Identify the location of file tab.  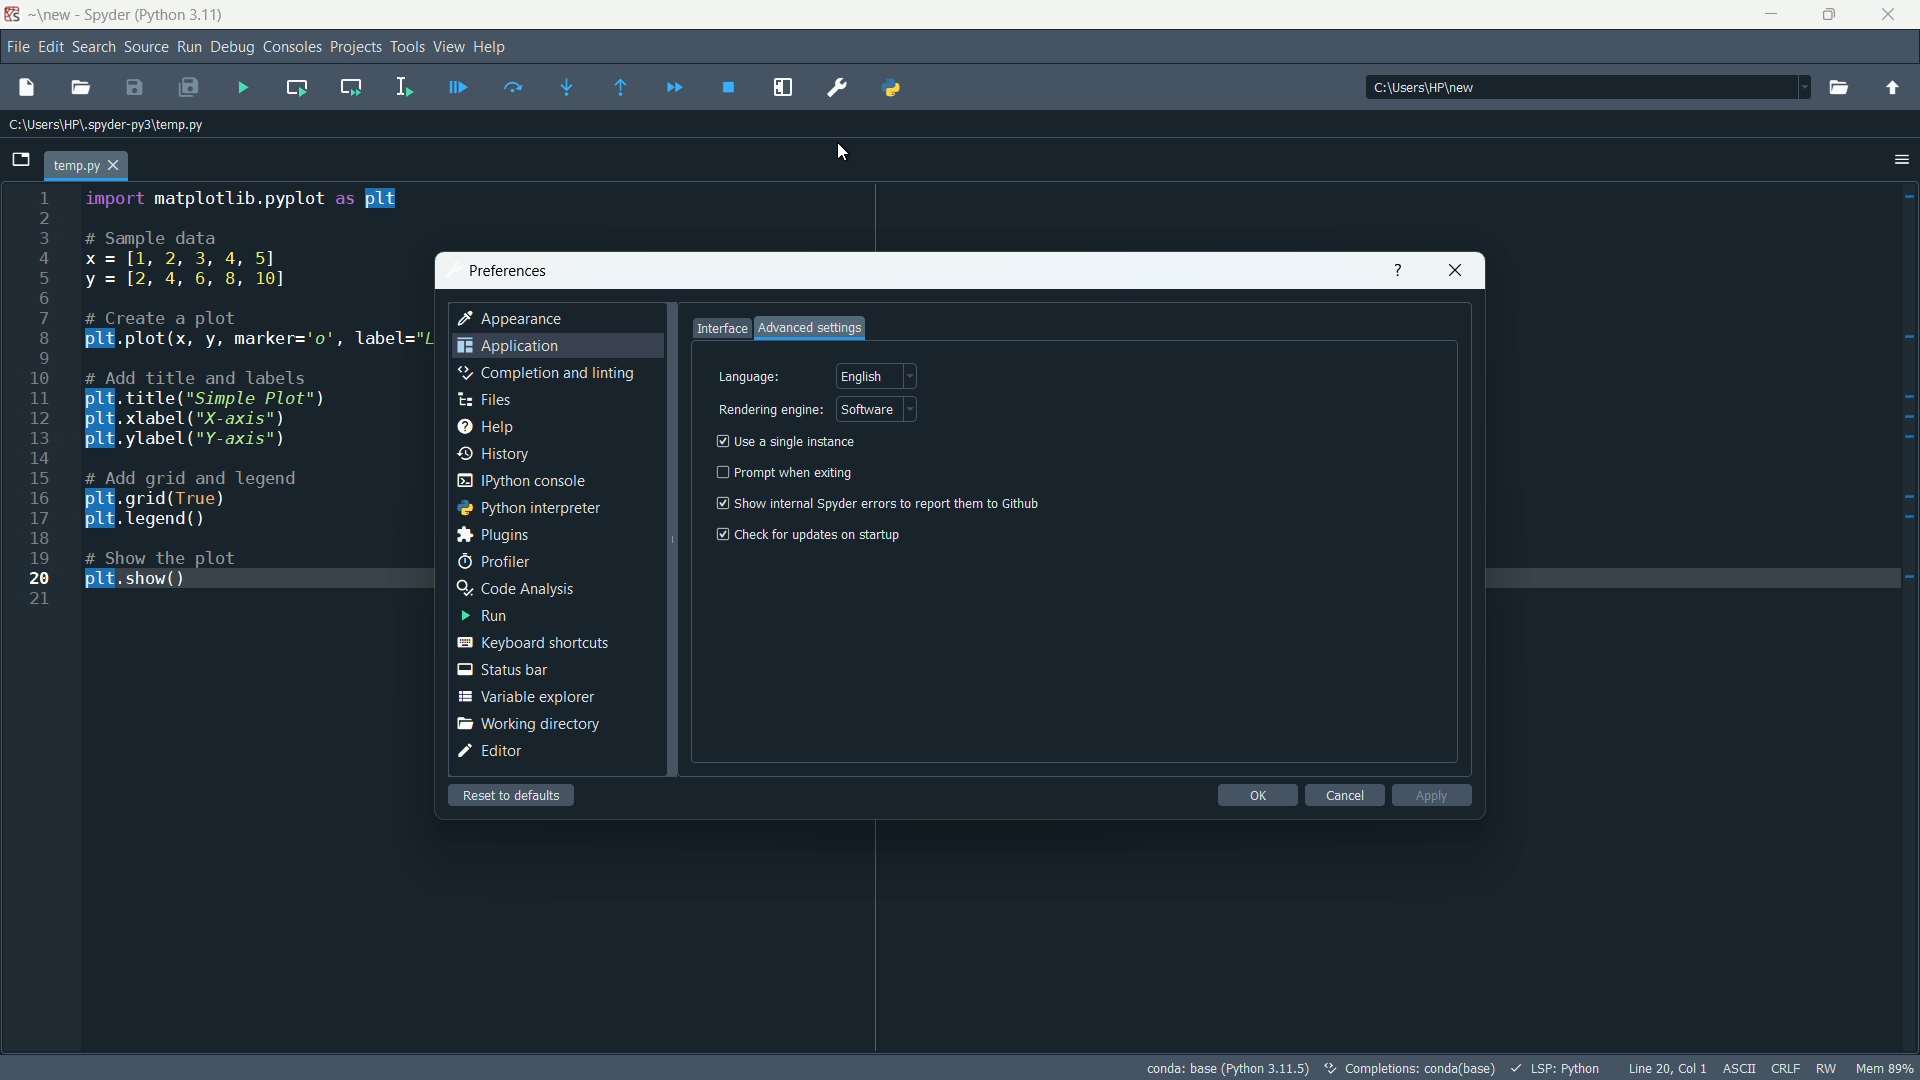
(86, 167).